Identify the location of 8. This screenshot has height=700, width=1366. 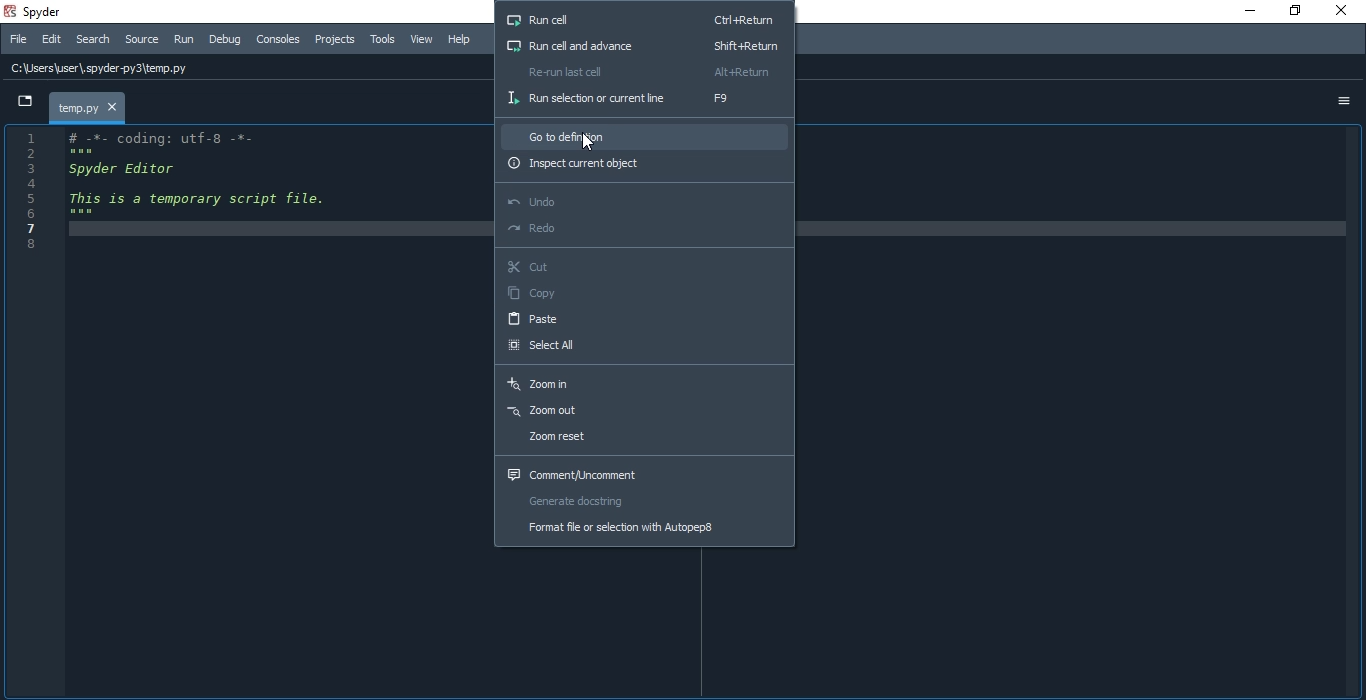
(35, 245).